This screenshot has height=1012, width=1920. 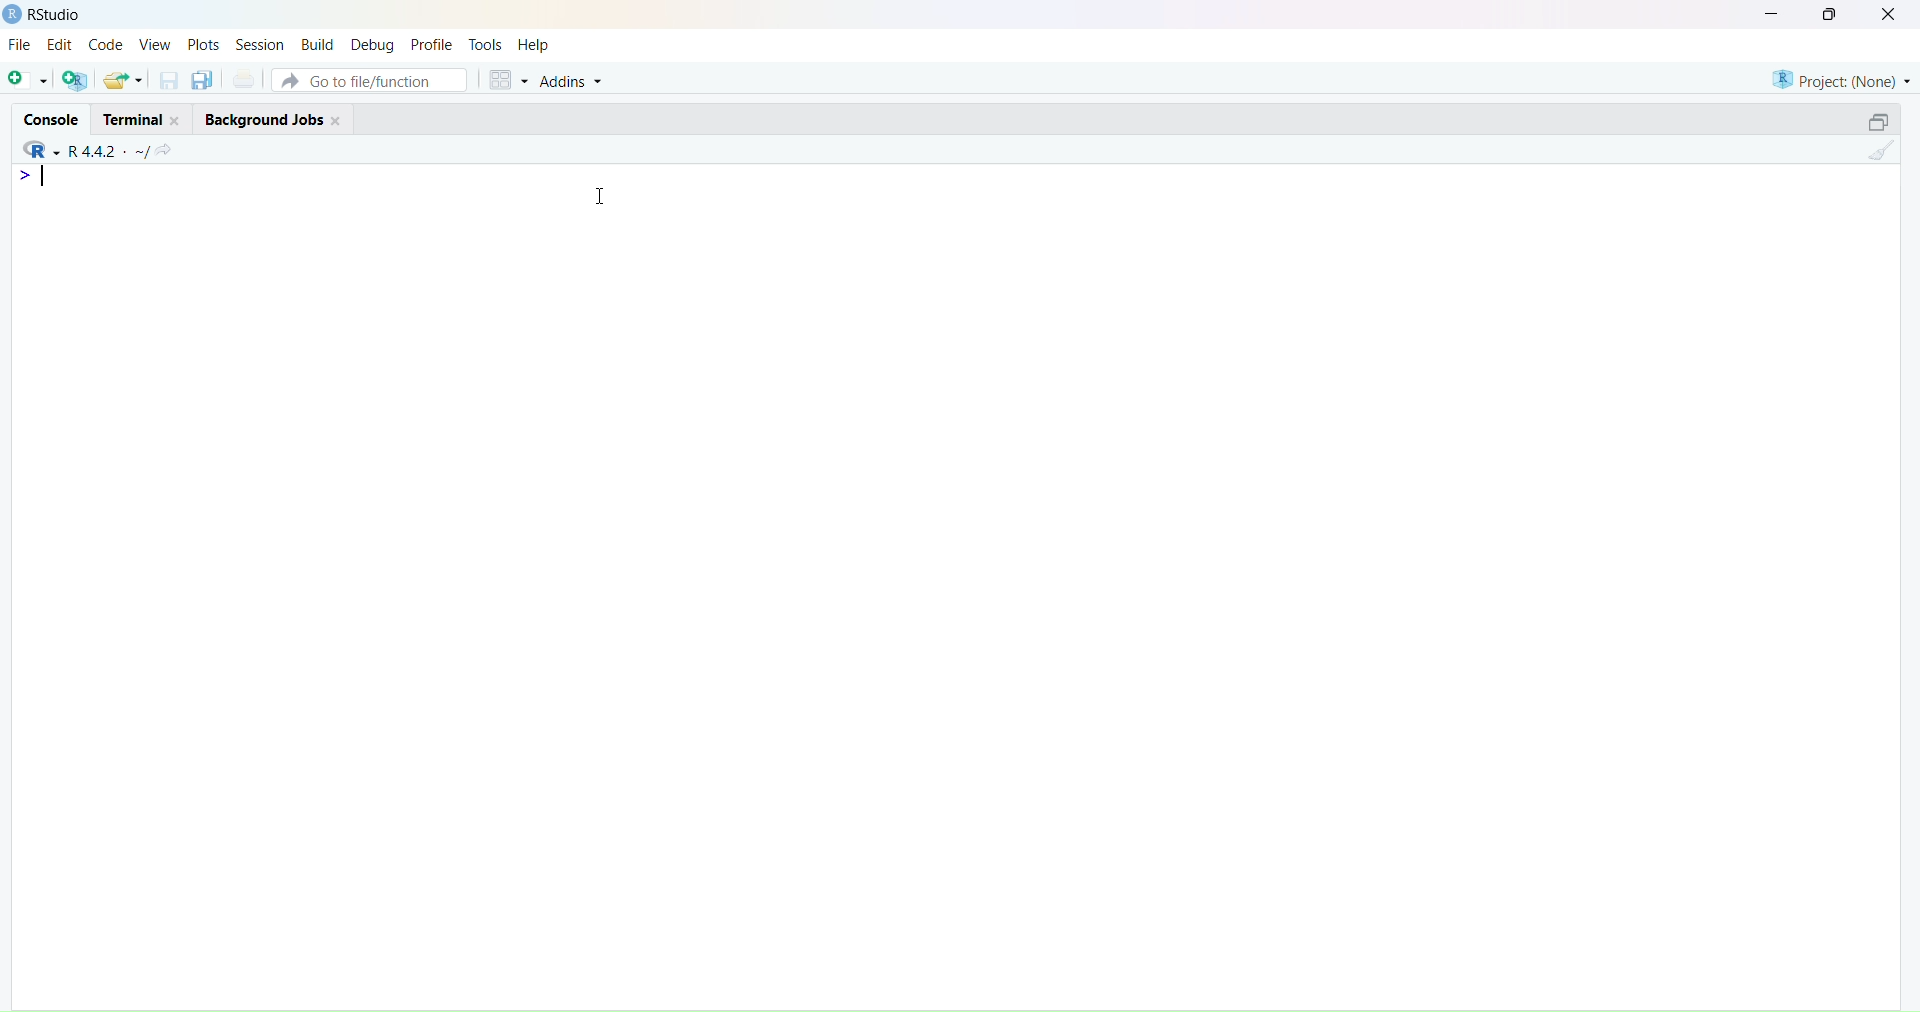 I want to click on session, so click(x=261, y=46).